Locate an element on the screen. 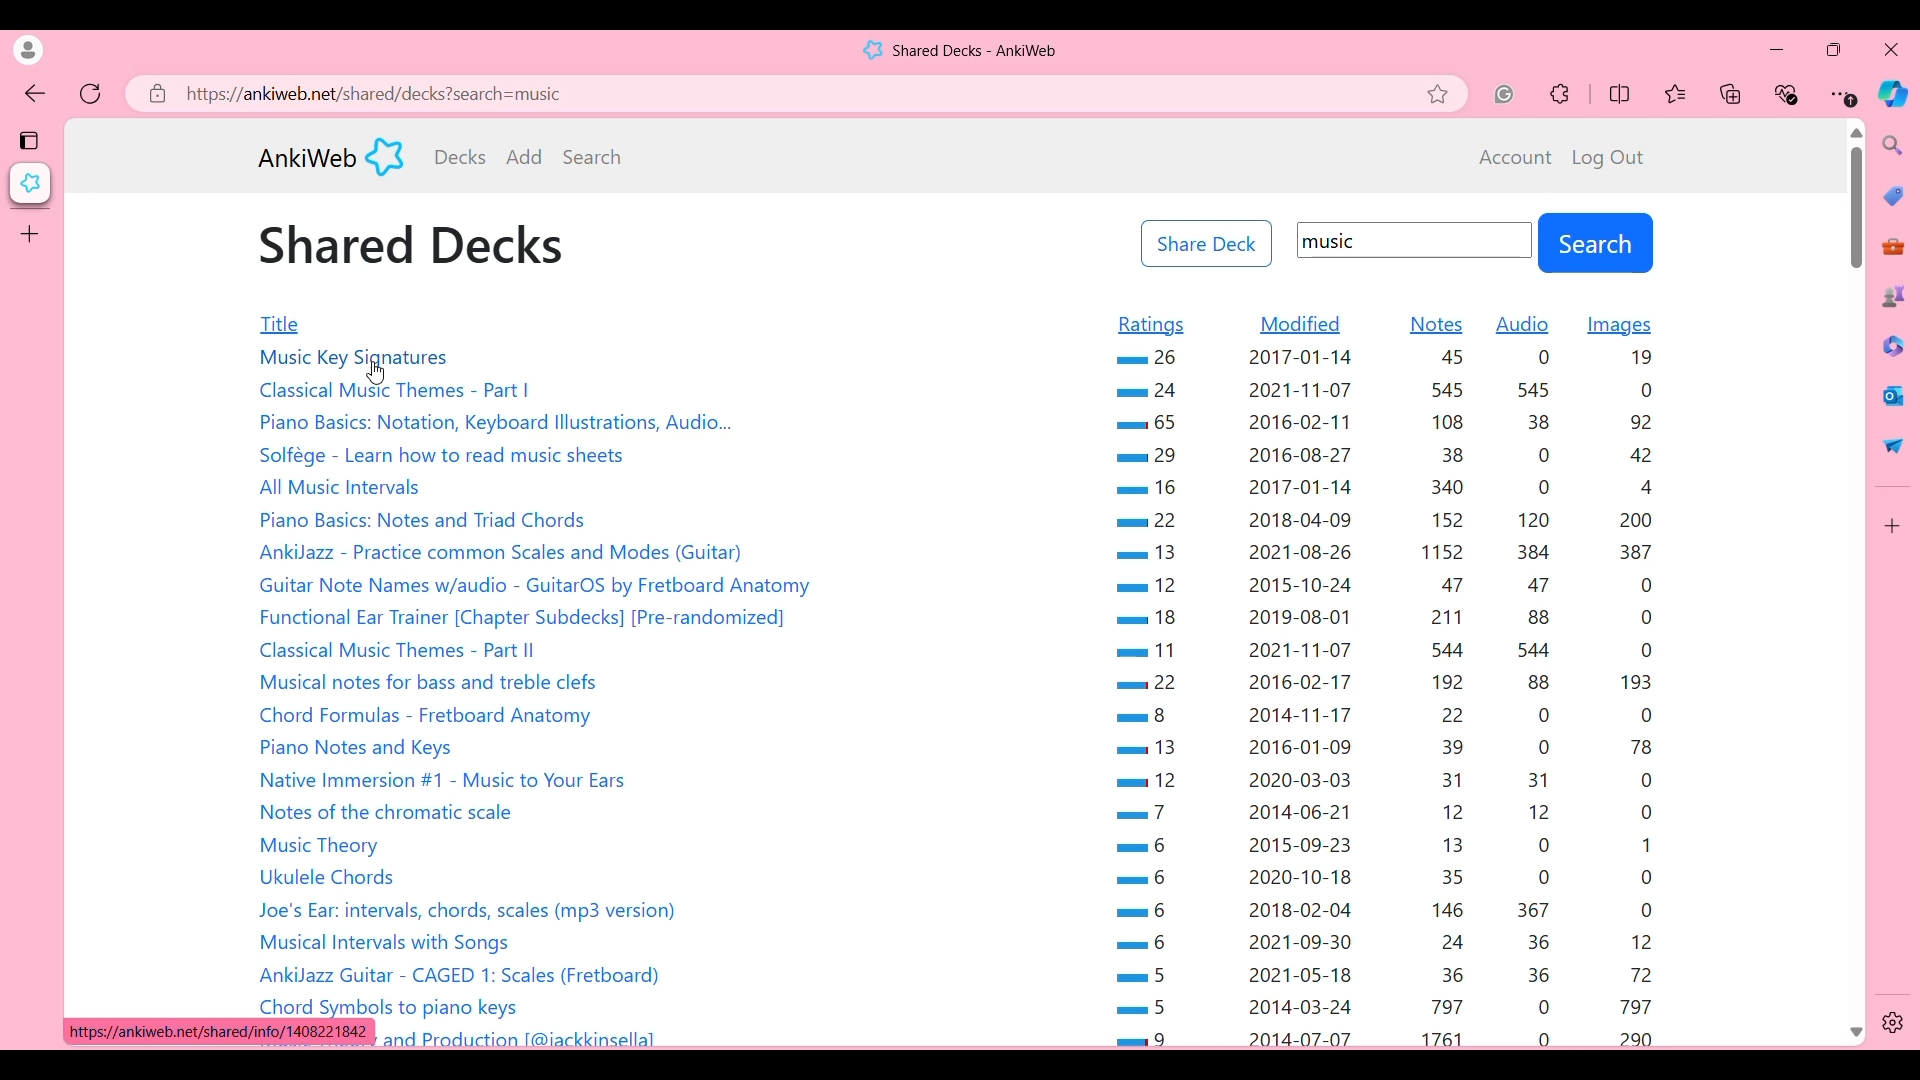 This screenshot has width=1920, height=1080. Cursor is located at coordinates (380, 376).